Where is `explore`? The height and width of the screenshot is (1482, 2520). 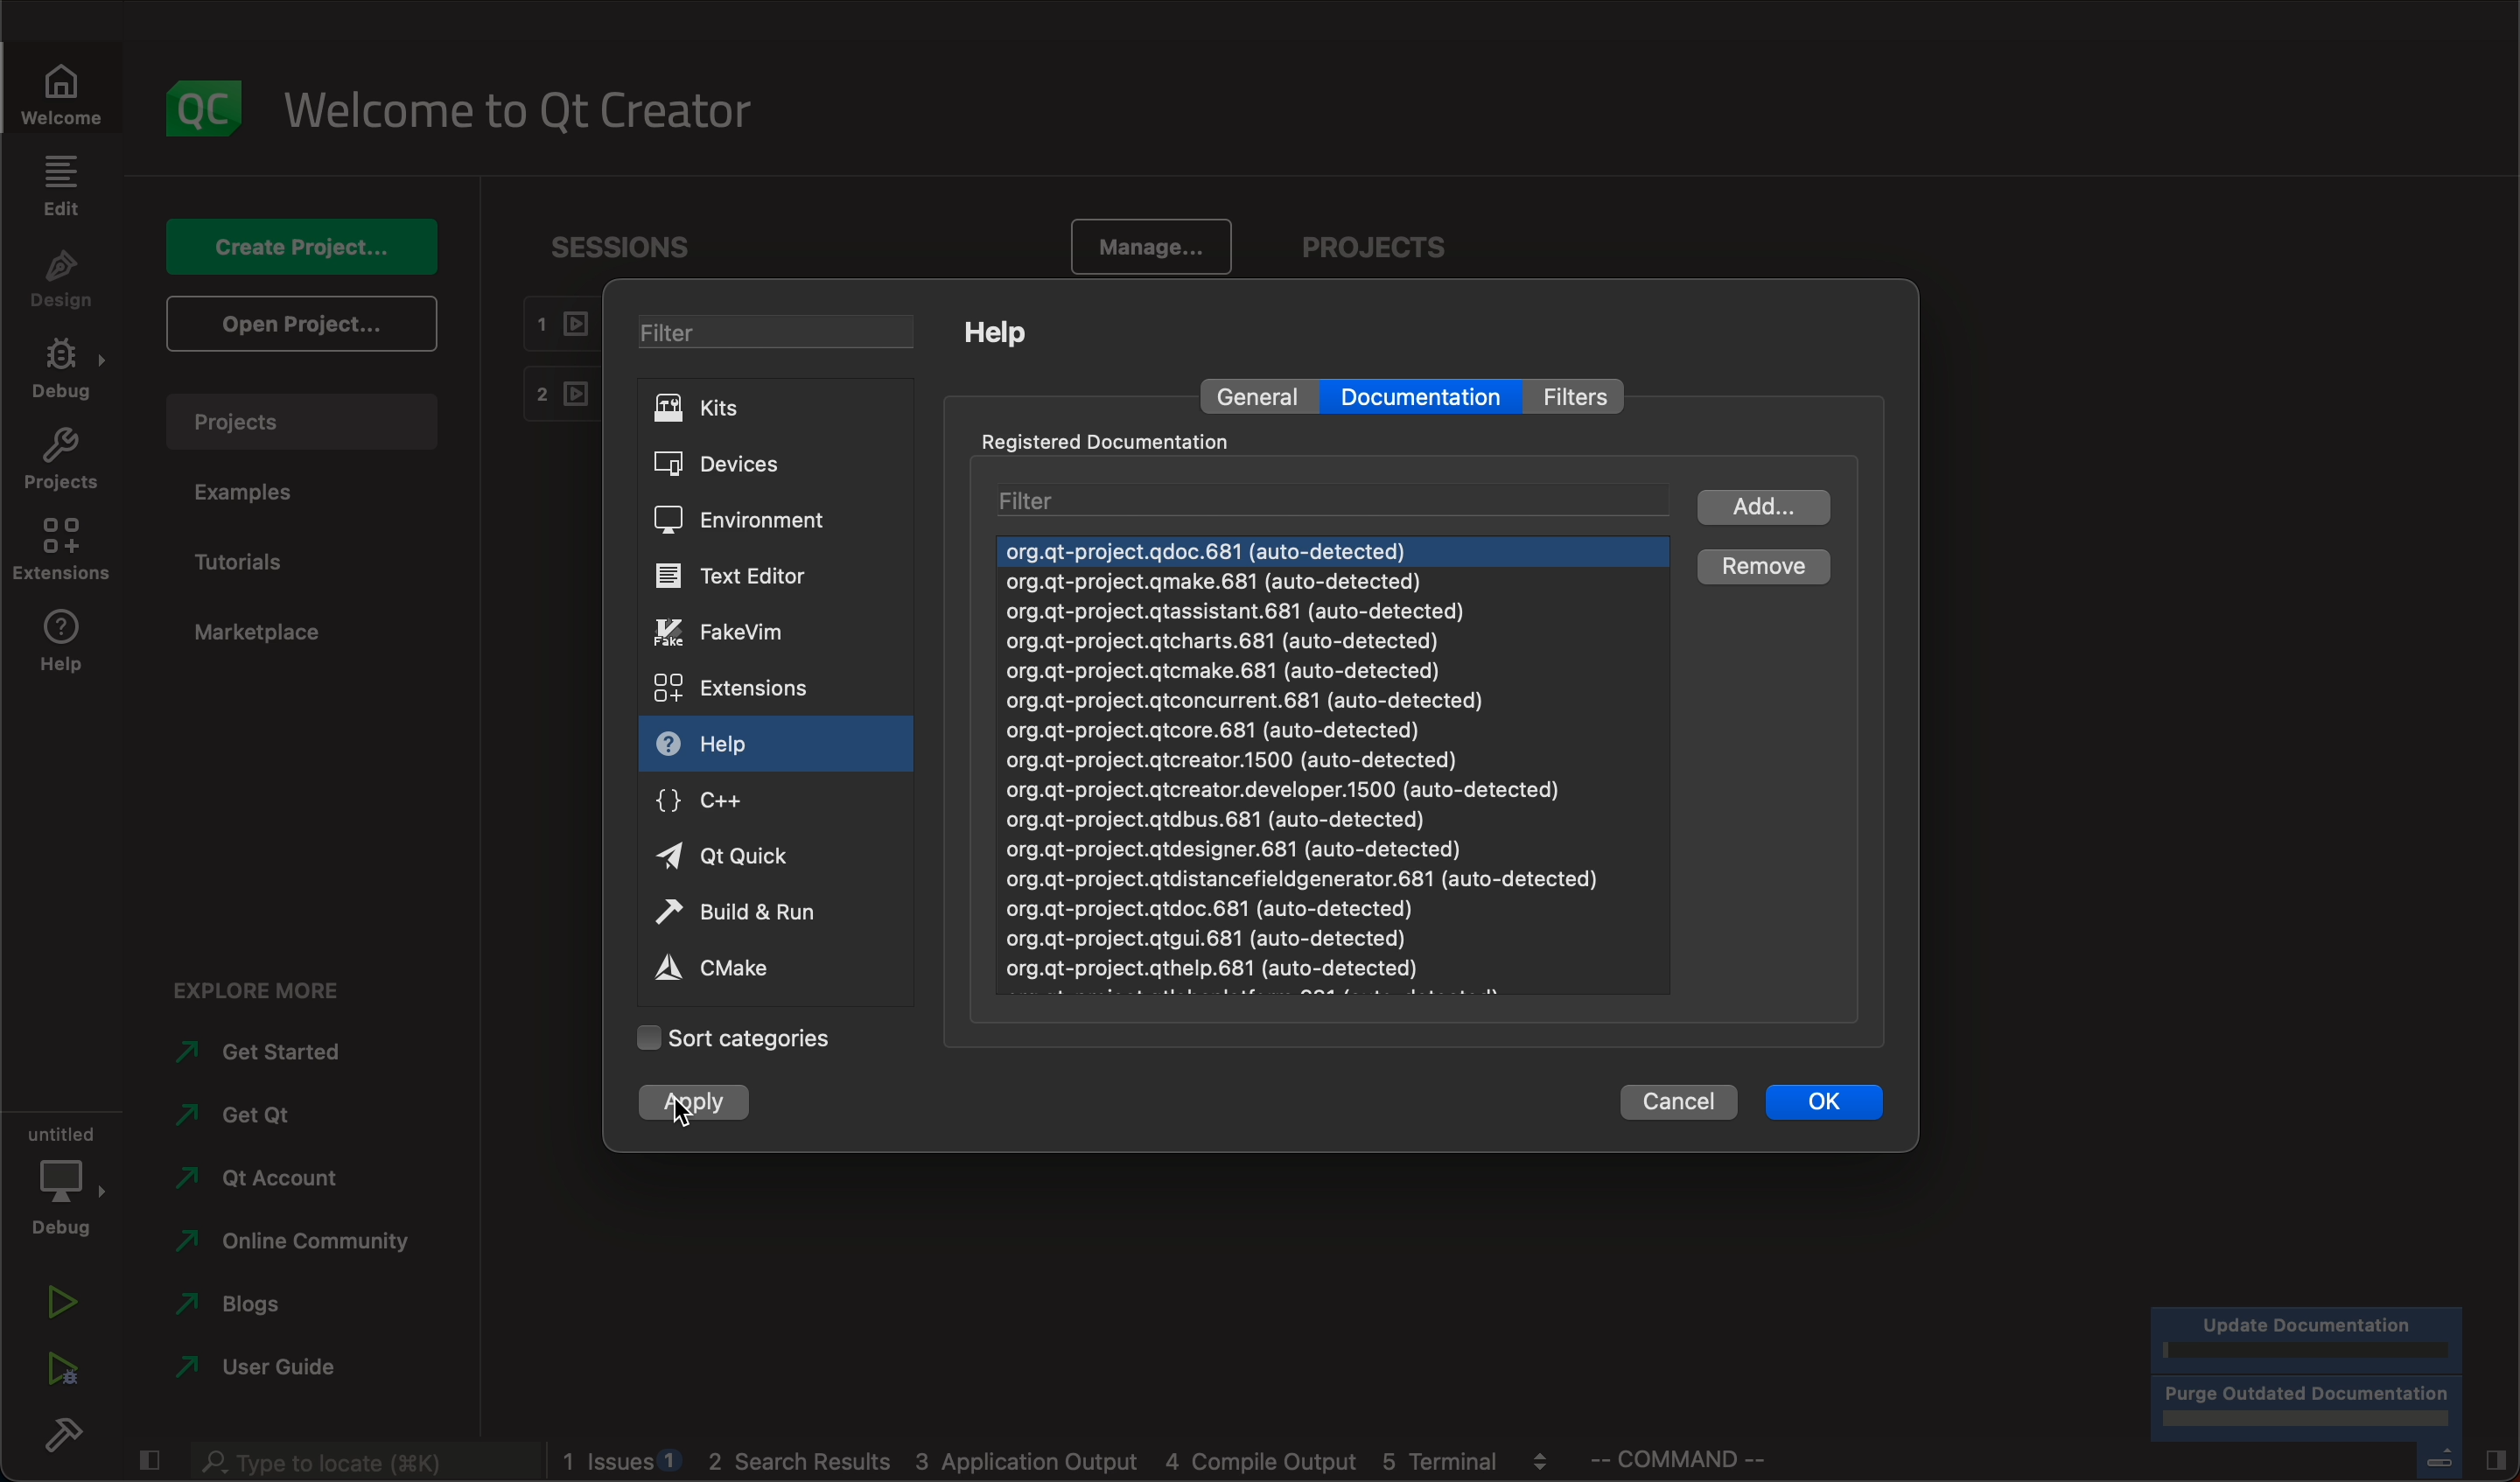
explore is located at coordinates (282, 995).